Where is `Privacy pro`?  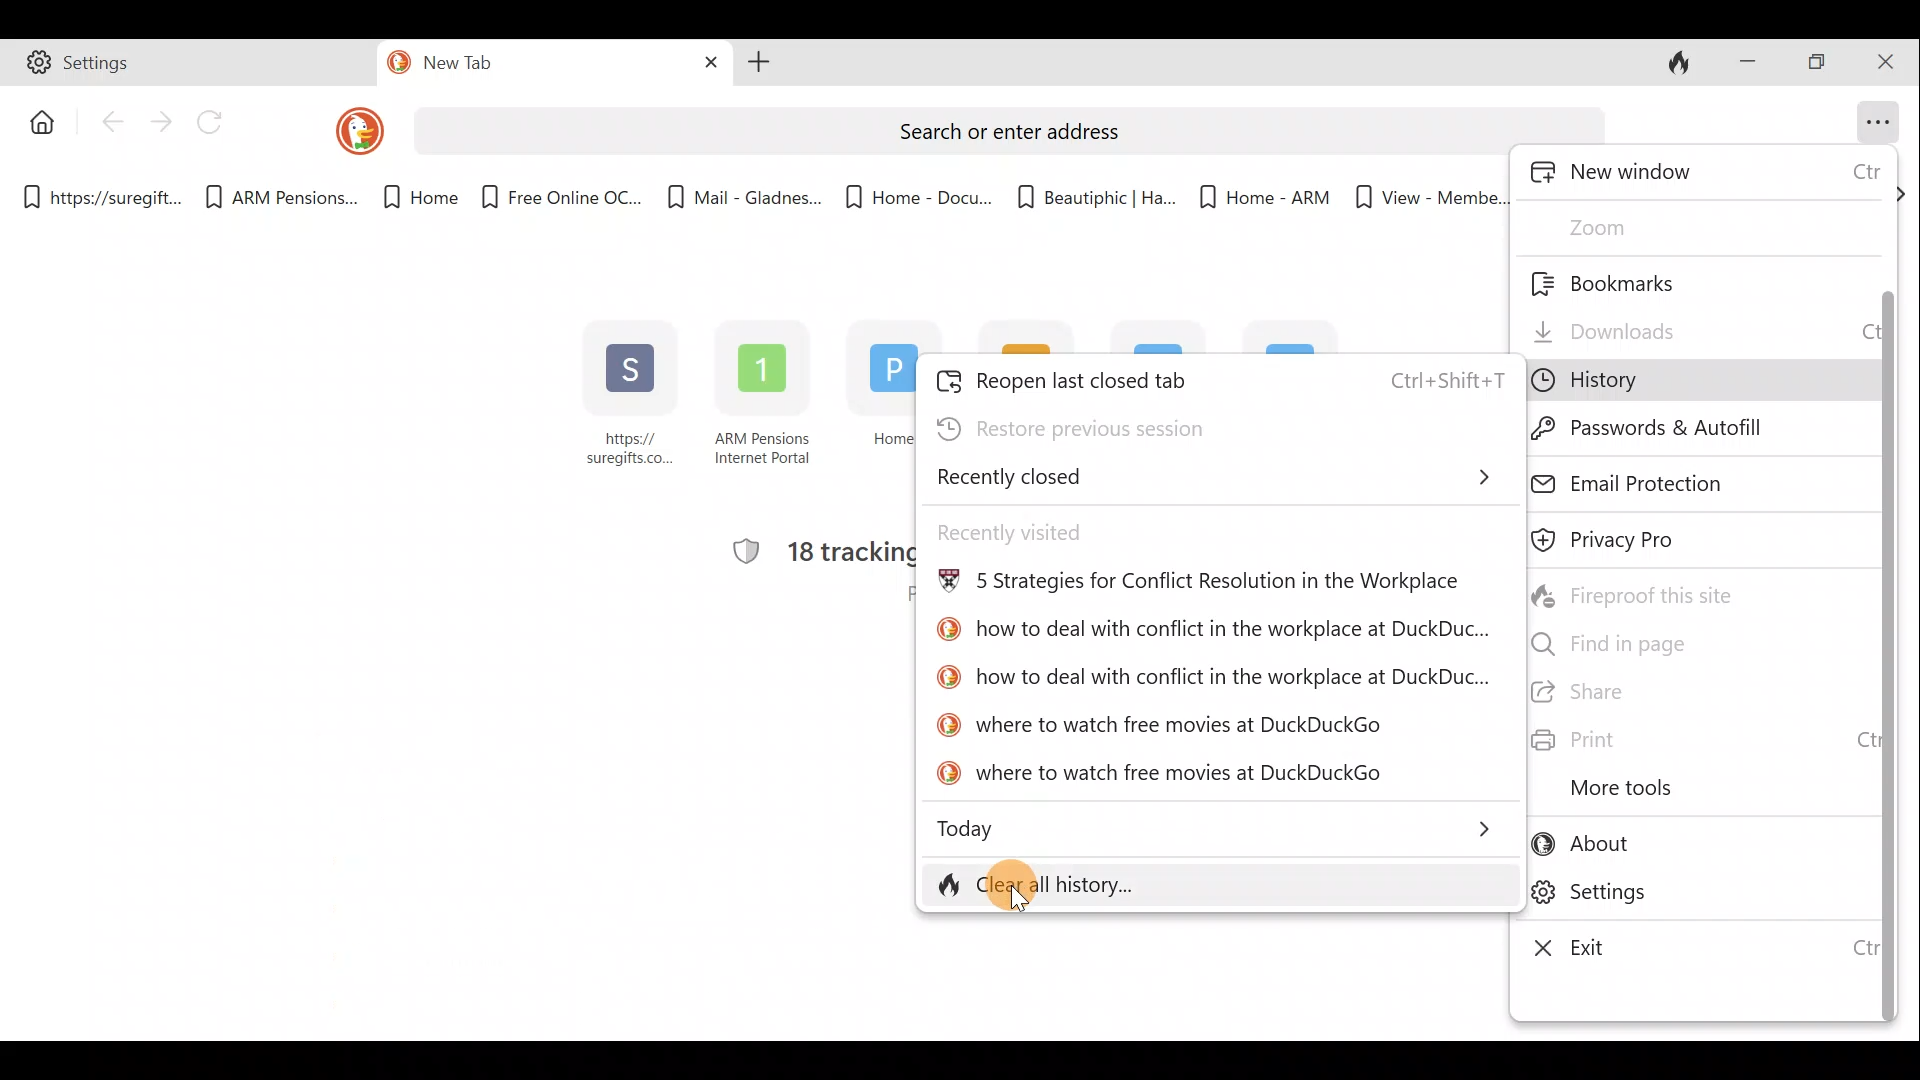 Privacy pro is located at coordinates (1647, 541).